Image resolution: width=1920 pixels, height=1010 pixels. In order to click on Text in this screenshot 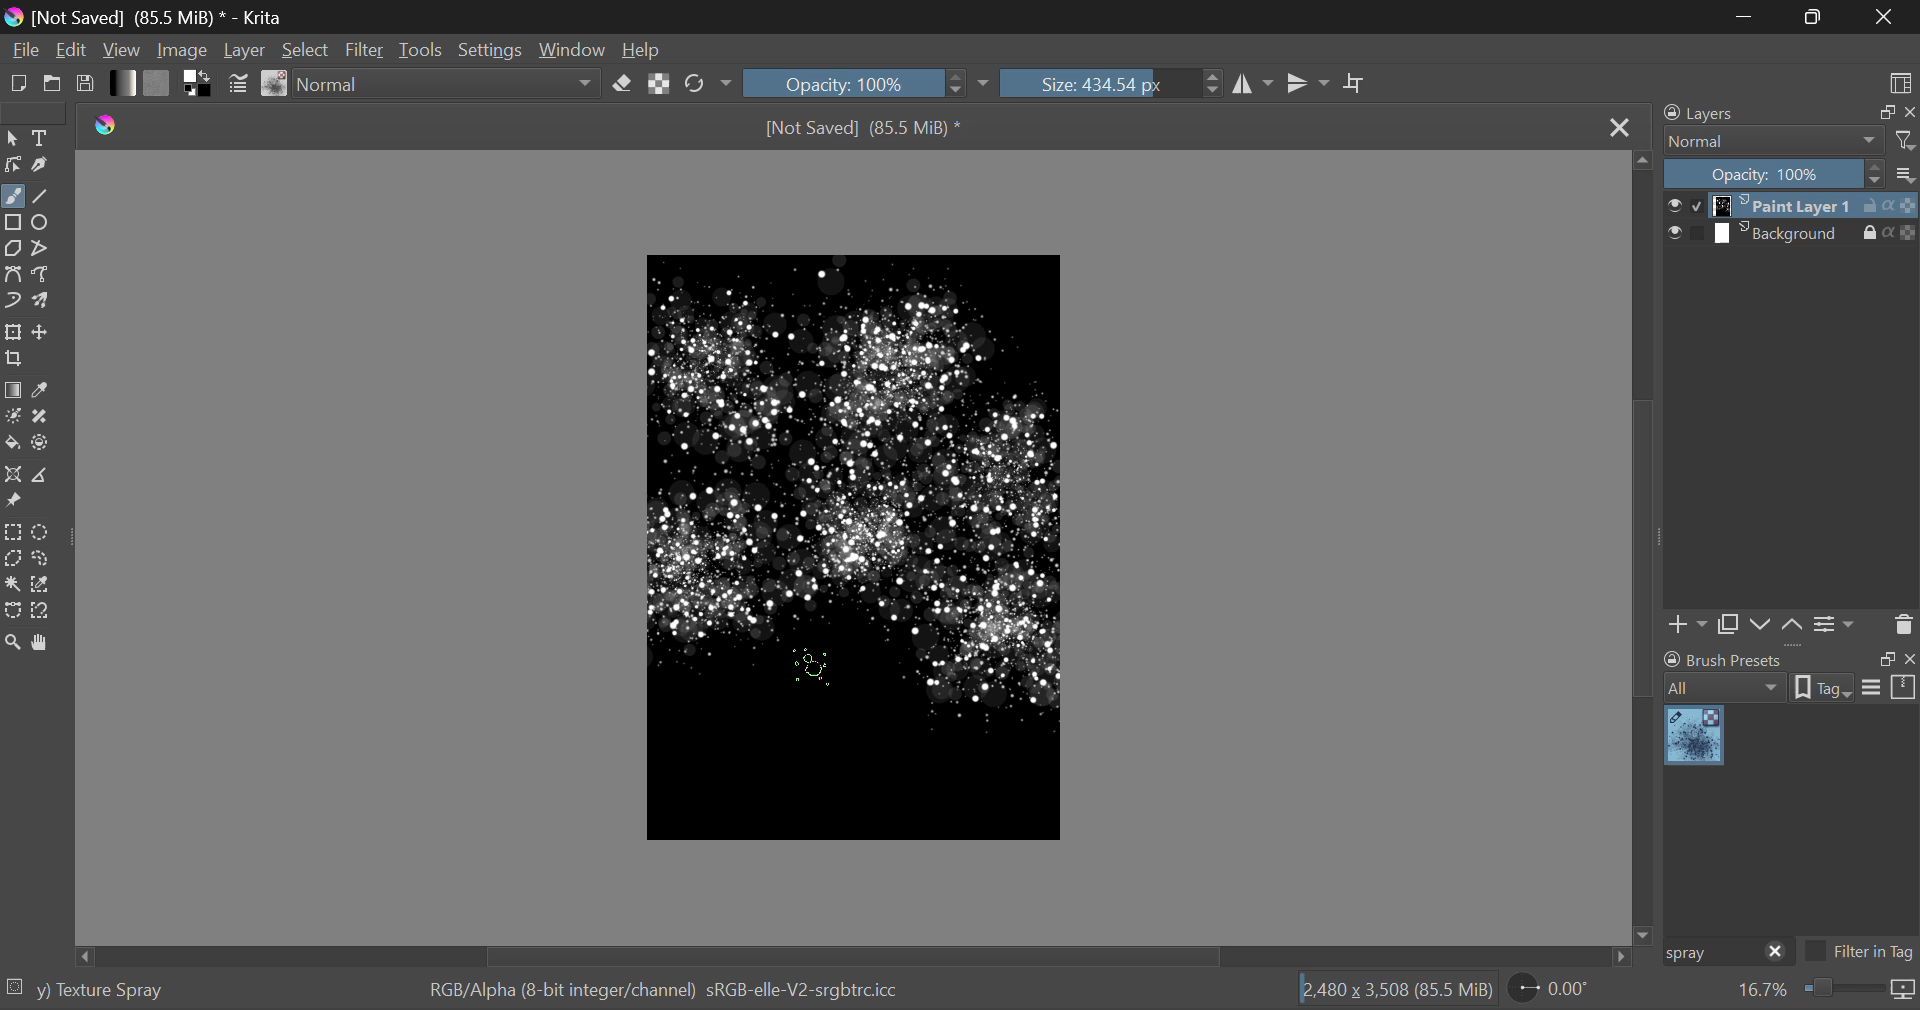, I will do `click(44, 136)`.